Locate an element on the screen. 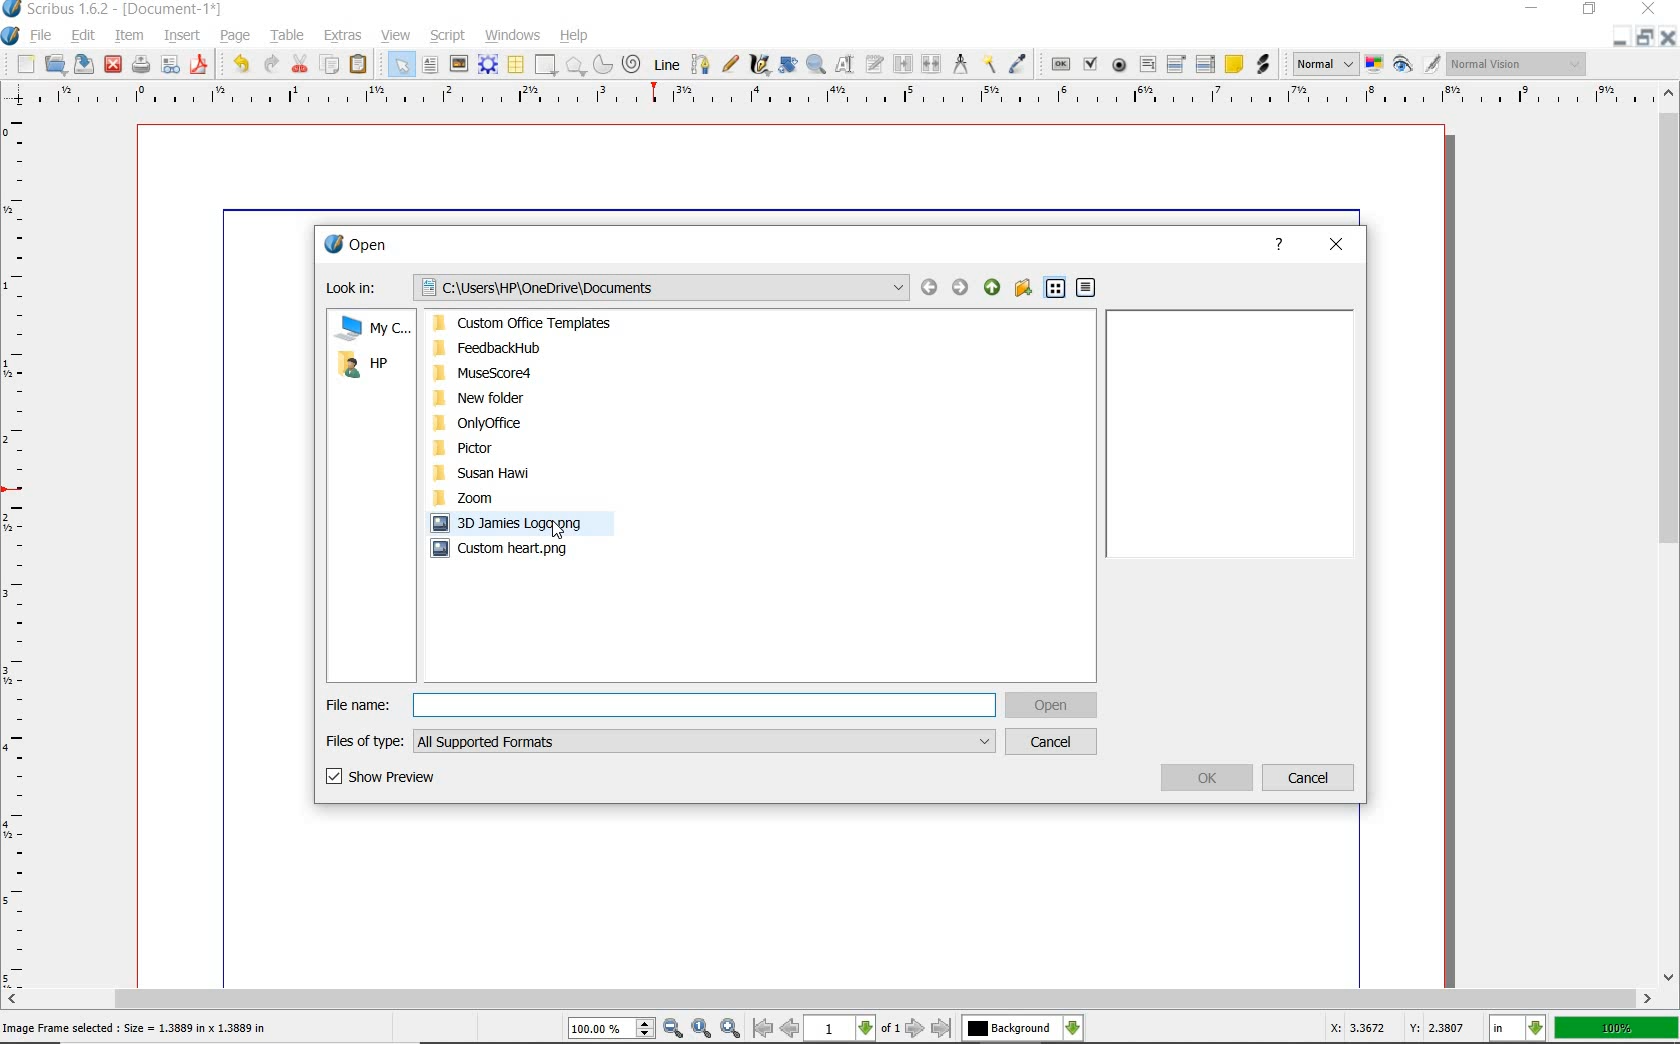 The height and width of the screenshot is (1044, 1680). save is located at coordinates (86, 63).